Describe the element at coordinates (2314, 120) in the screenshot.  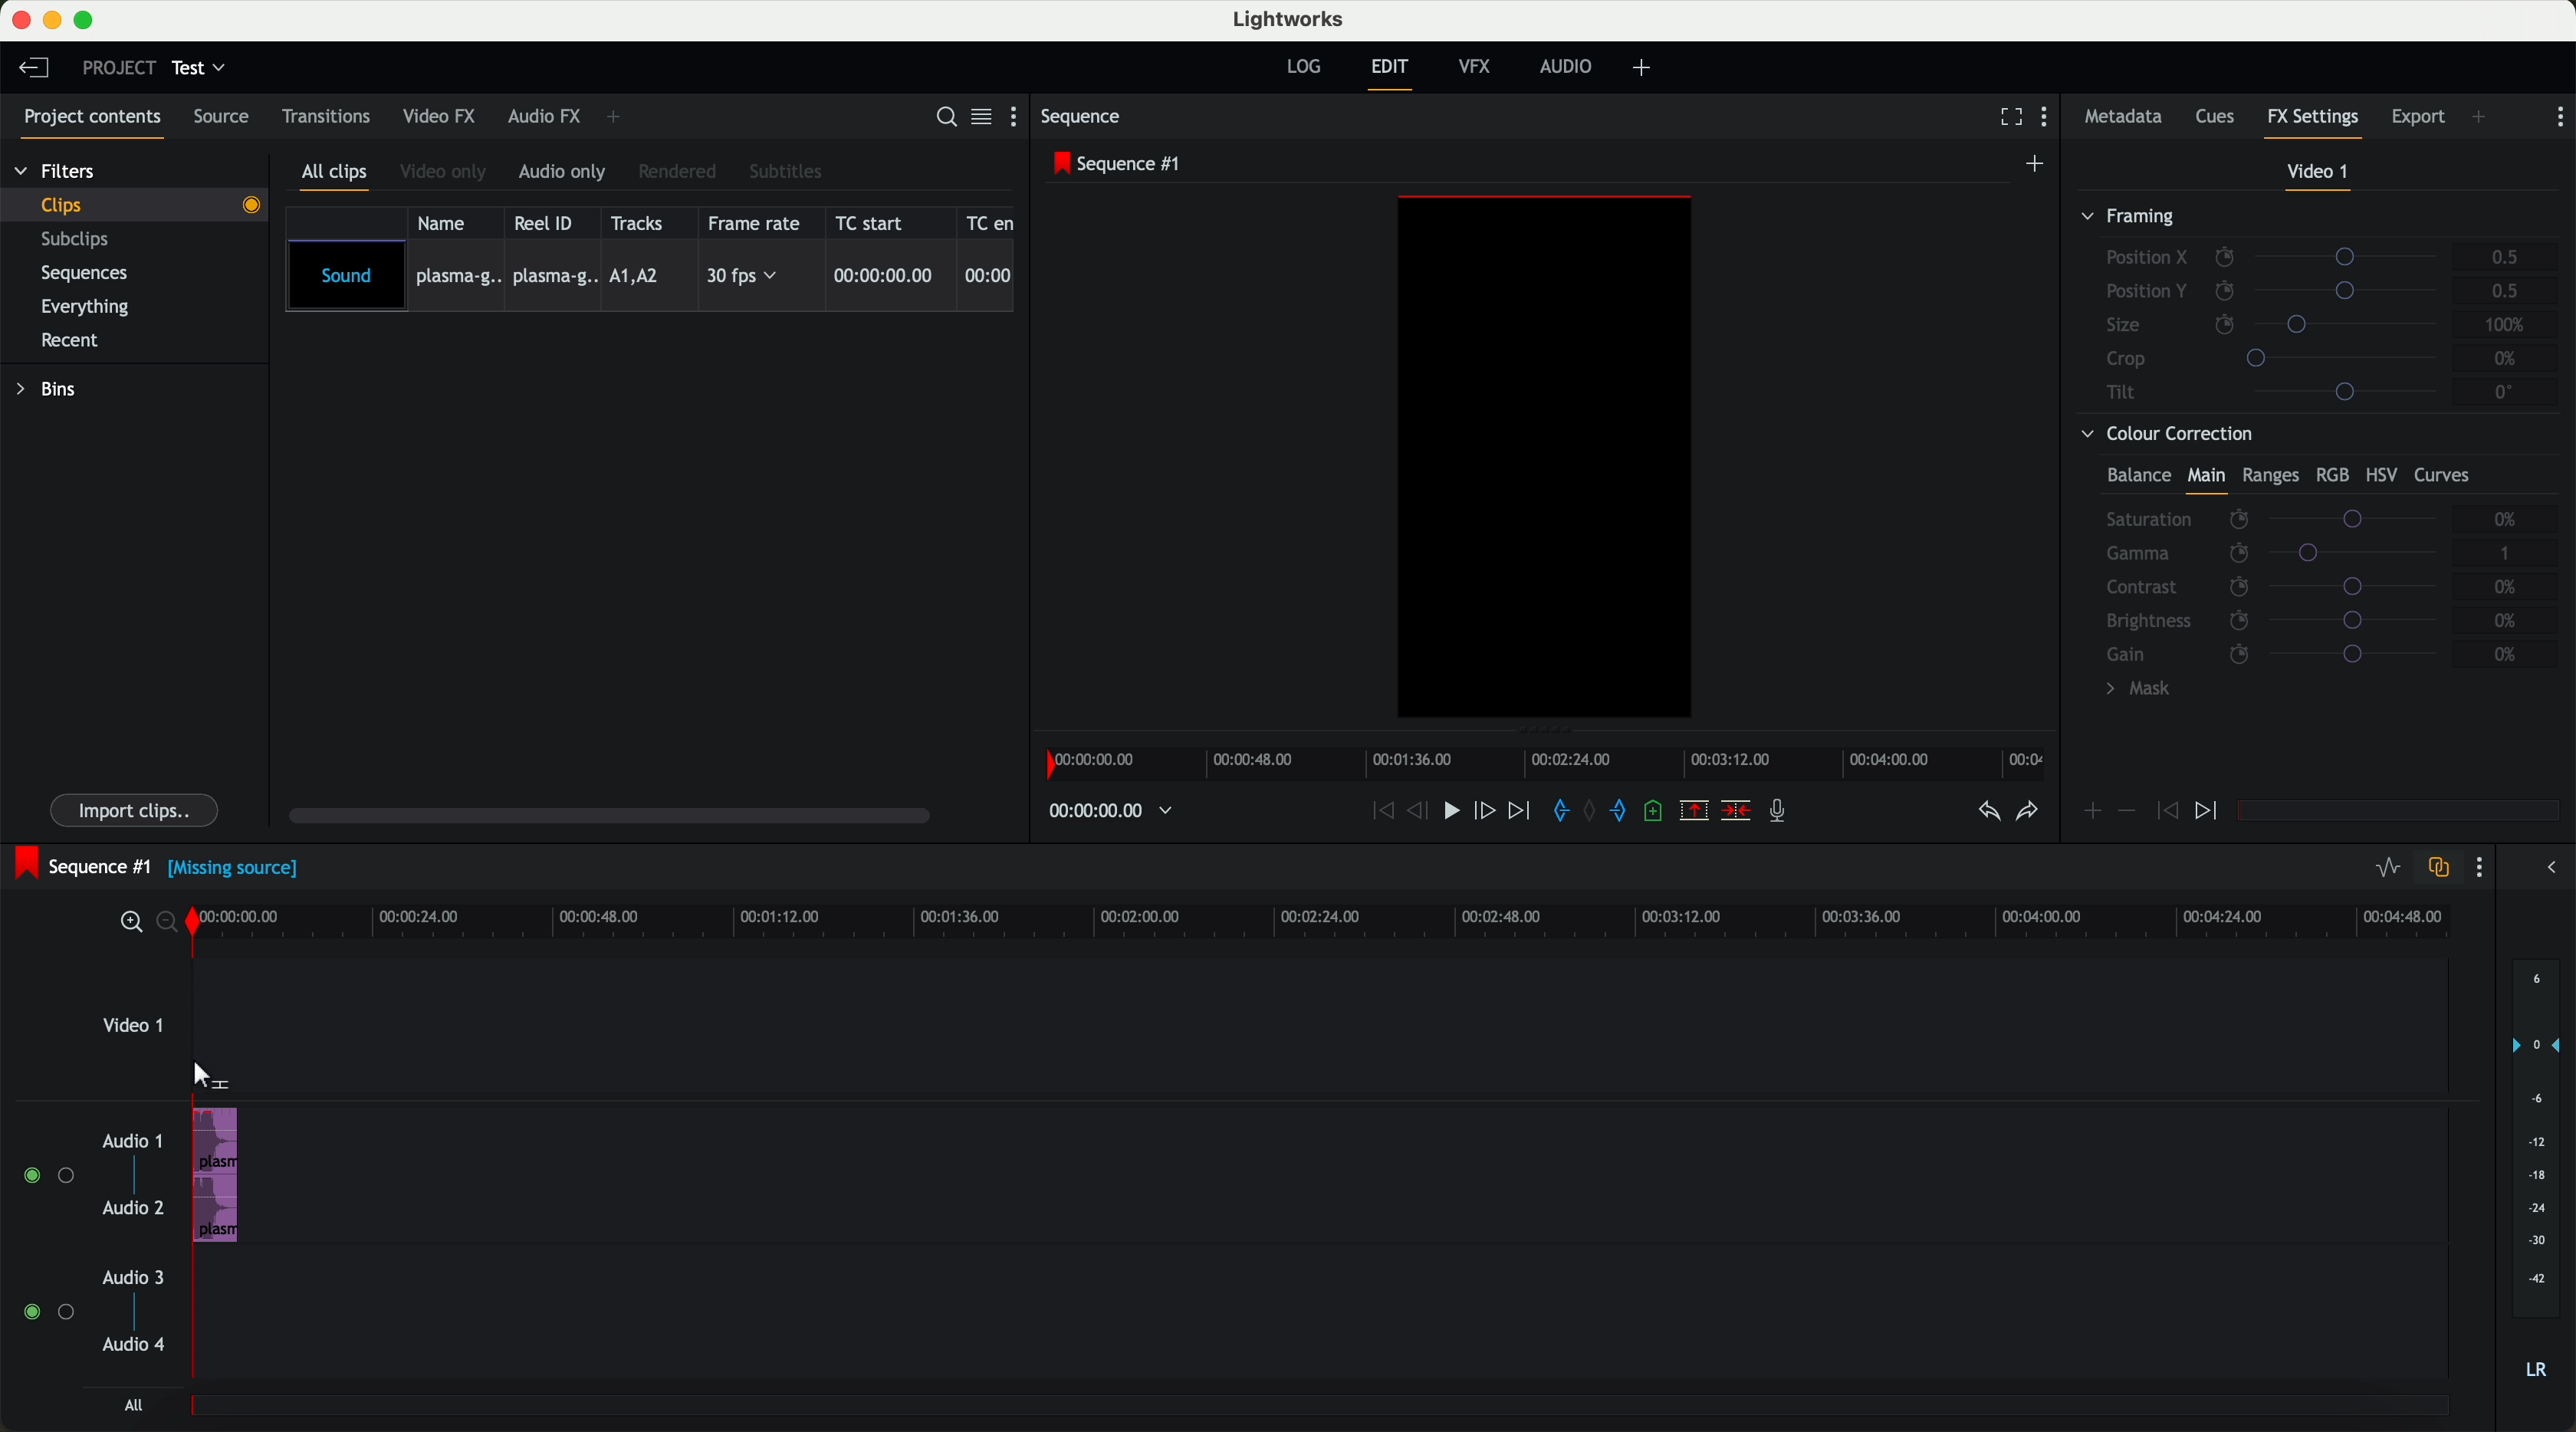
I see `FX settings` at that location.